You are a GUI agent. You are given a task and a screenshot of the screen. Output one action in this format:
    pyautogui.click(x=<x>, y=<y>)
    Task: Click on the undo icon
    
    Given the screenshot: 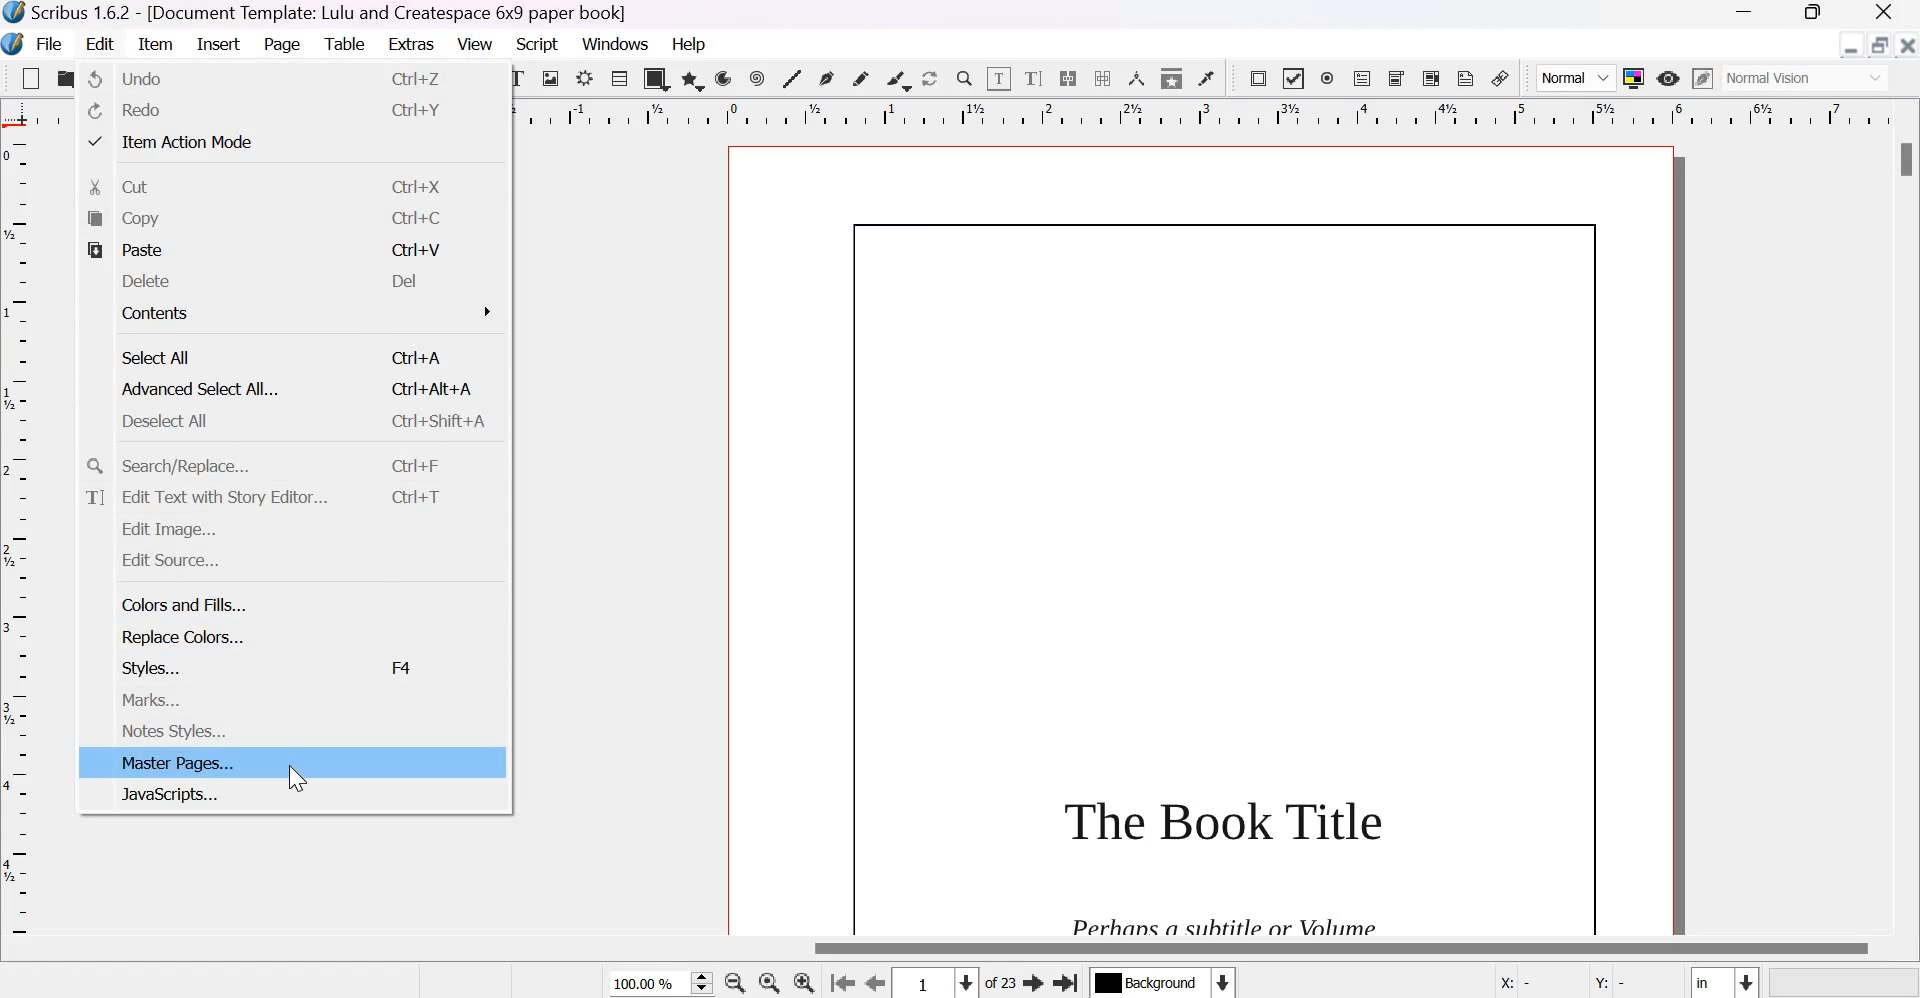 What is the action you would take?
    pyautogui.click(x=94, y=78)
    